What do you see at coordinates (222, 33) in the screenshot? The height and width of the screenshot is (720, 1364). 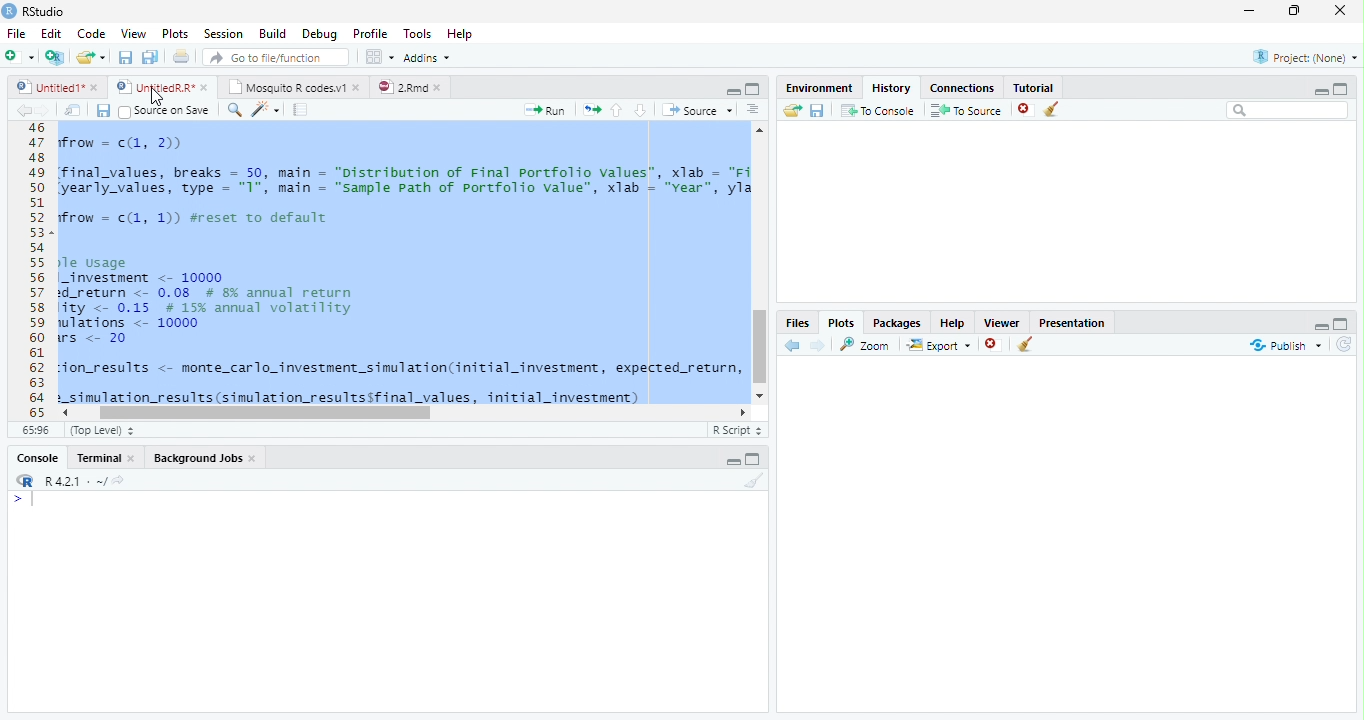 I see `Session` at bounding box center [222, 33].